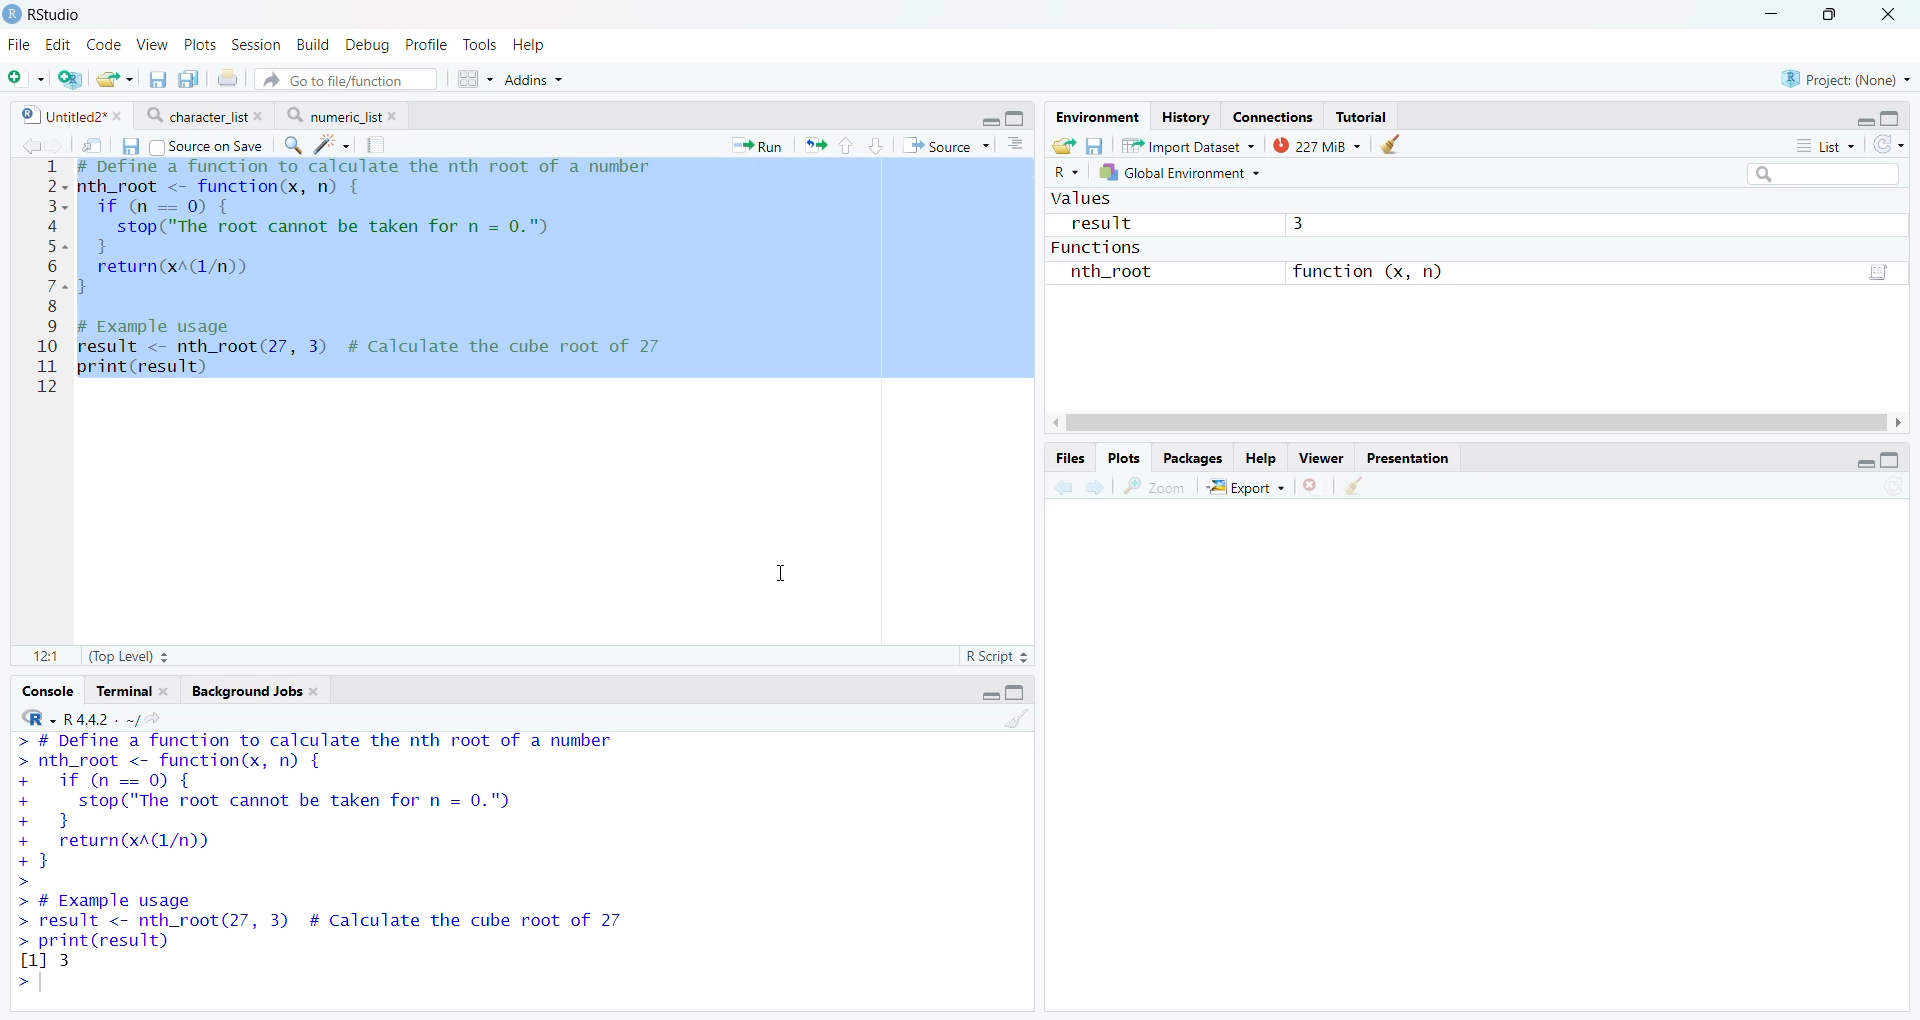 This screenshot has width=1920, height=1020. What do you see at coordinates (1124, 456) in the screenshot?
I see `Plots` at bounding box center [1124, 456].